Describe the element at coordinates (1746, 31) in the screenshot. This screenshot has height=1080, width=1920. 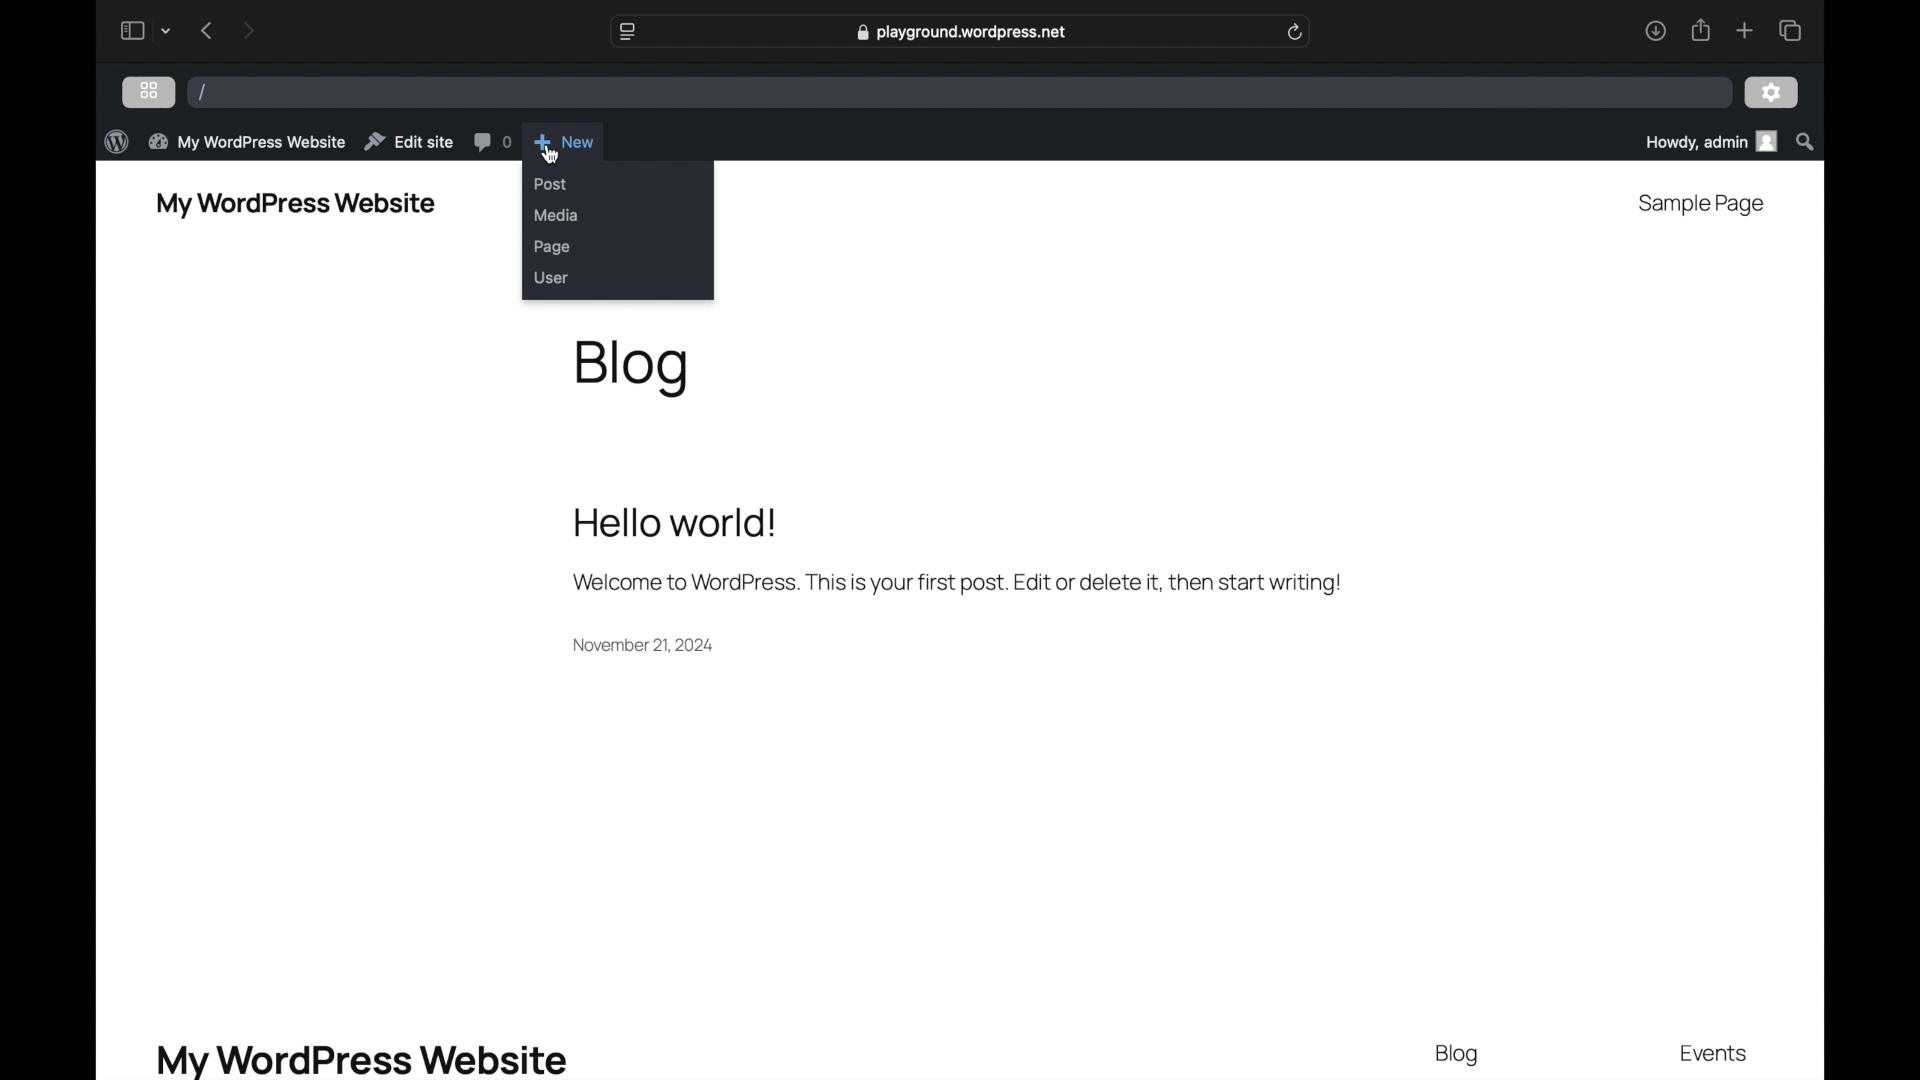
I see `new tab` at that location.